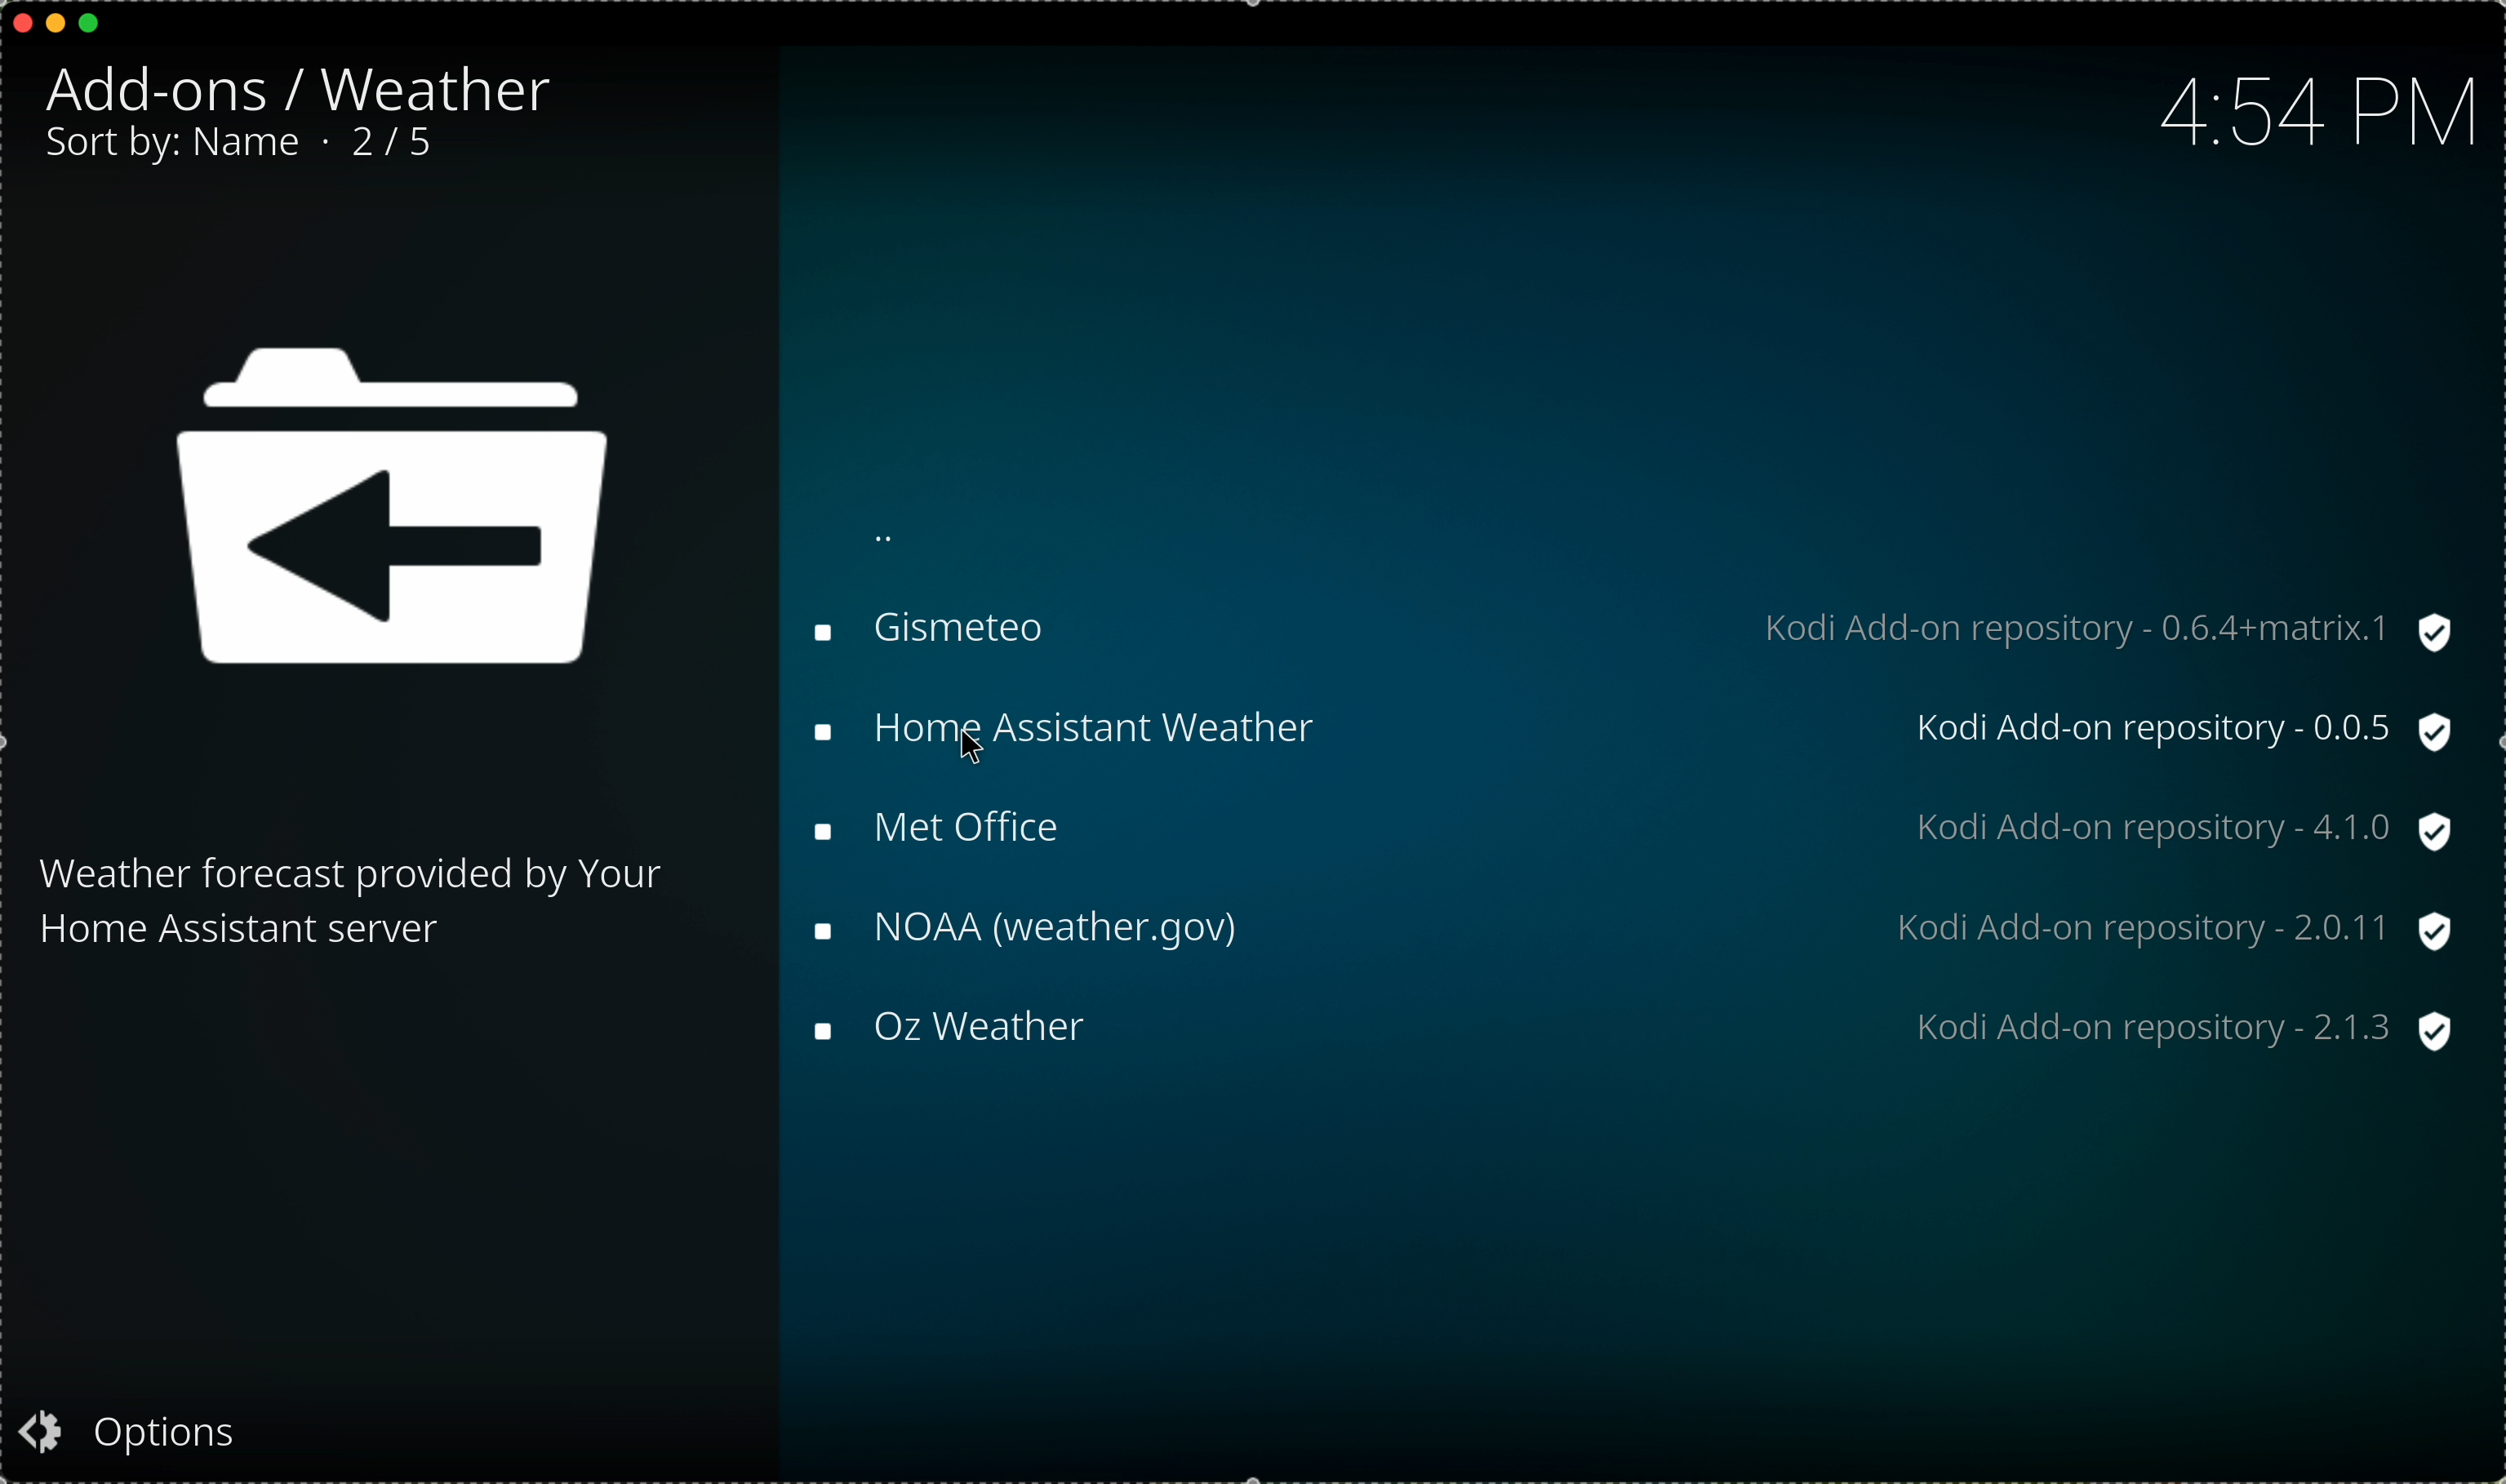 The height and width of the screenshot is (1484, 2506). What do you see at coordinates (1637, 826) in the screenshot?
I see `met office` at bounding box center [1637, 826].